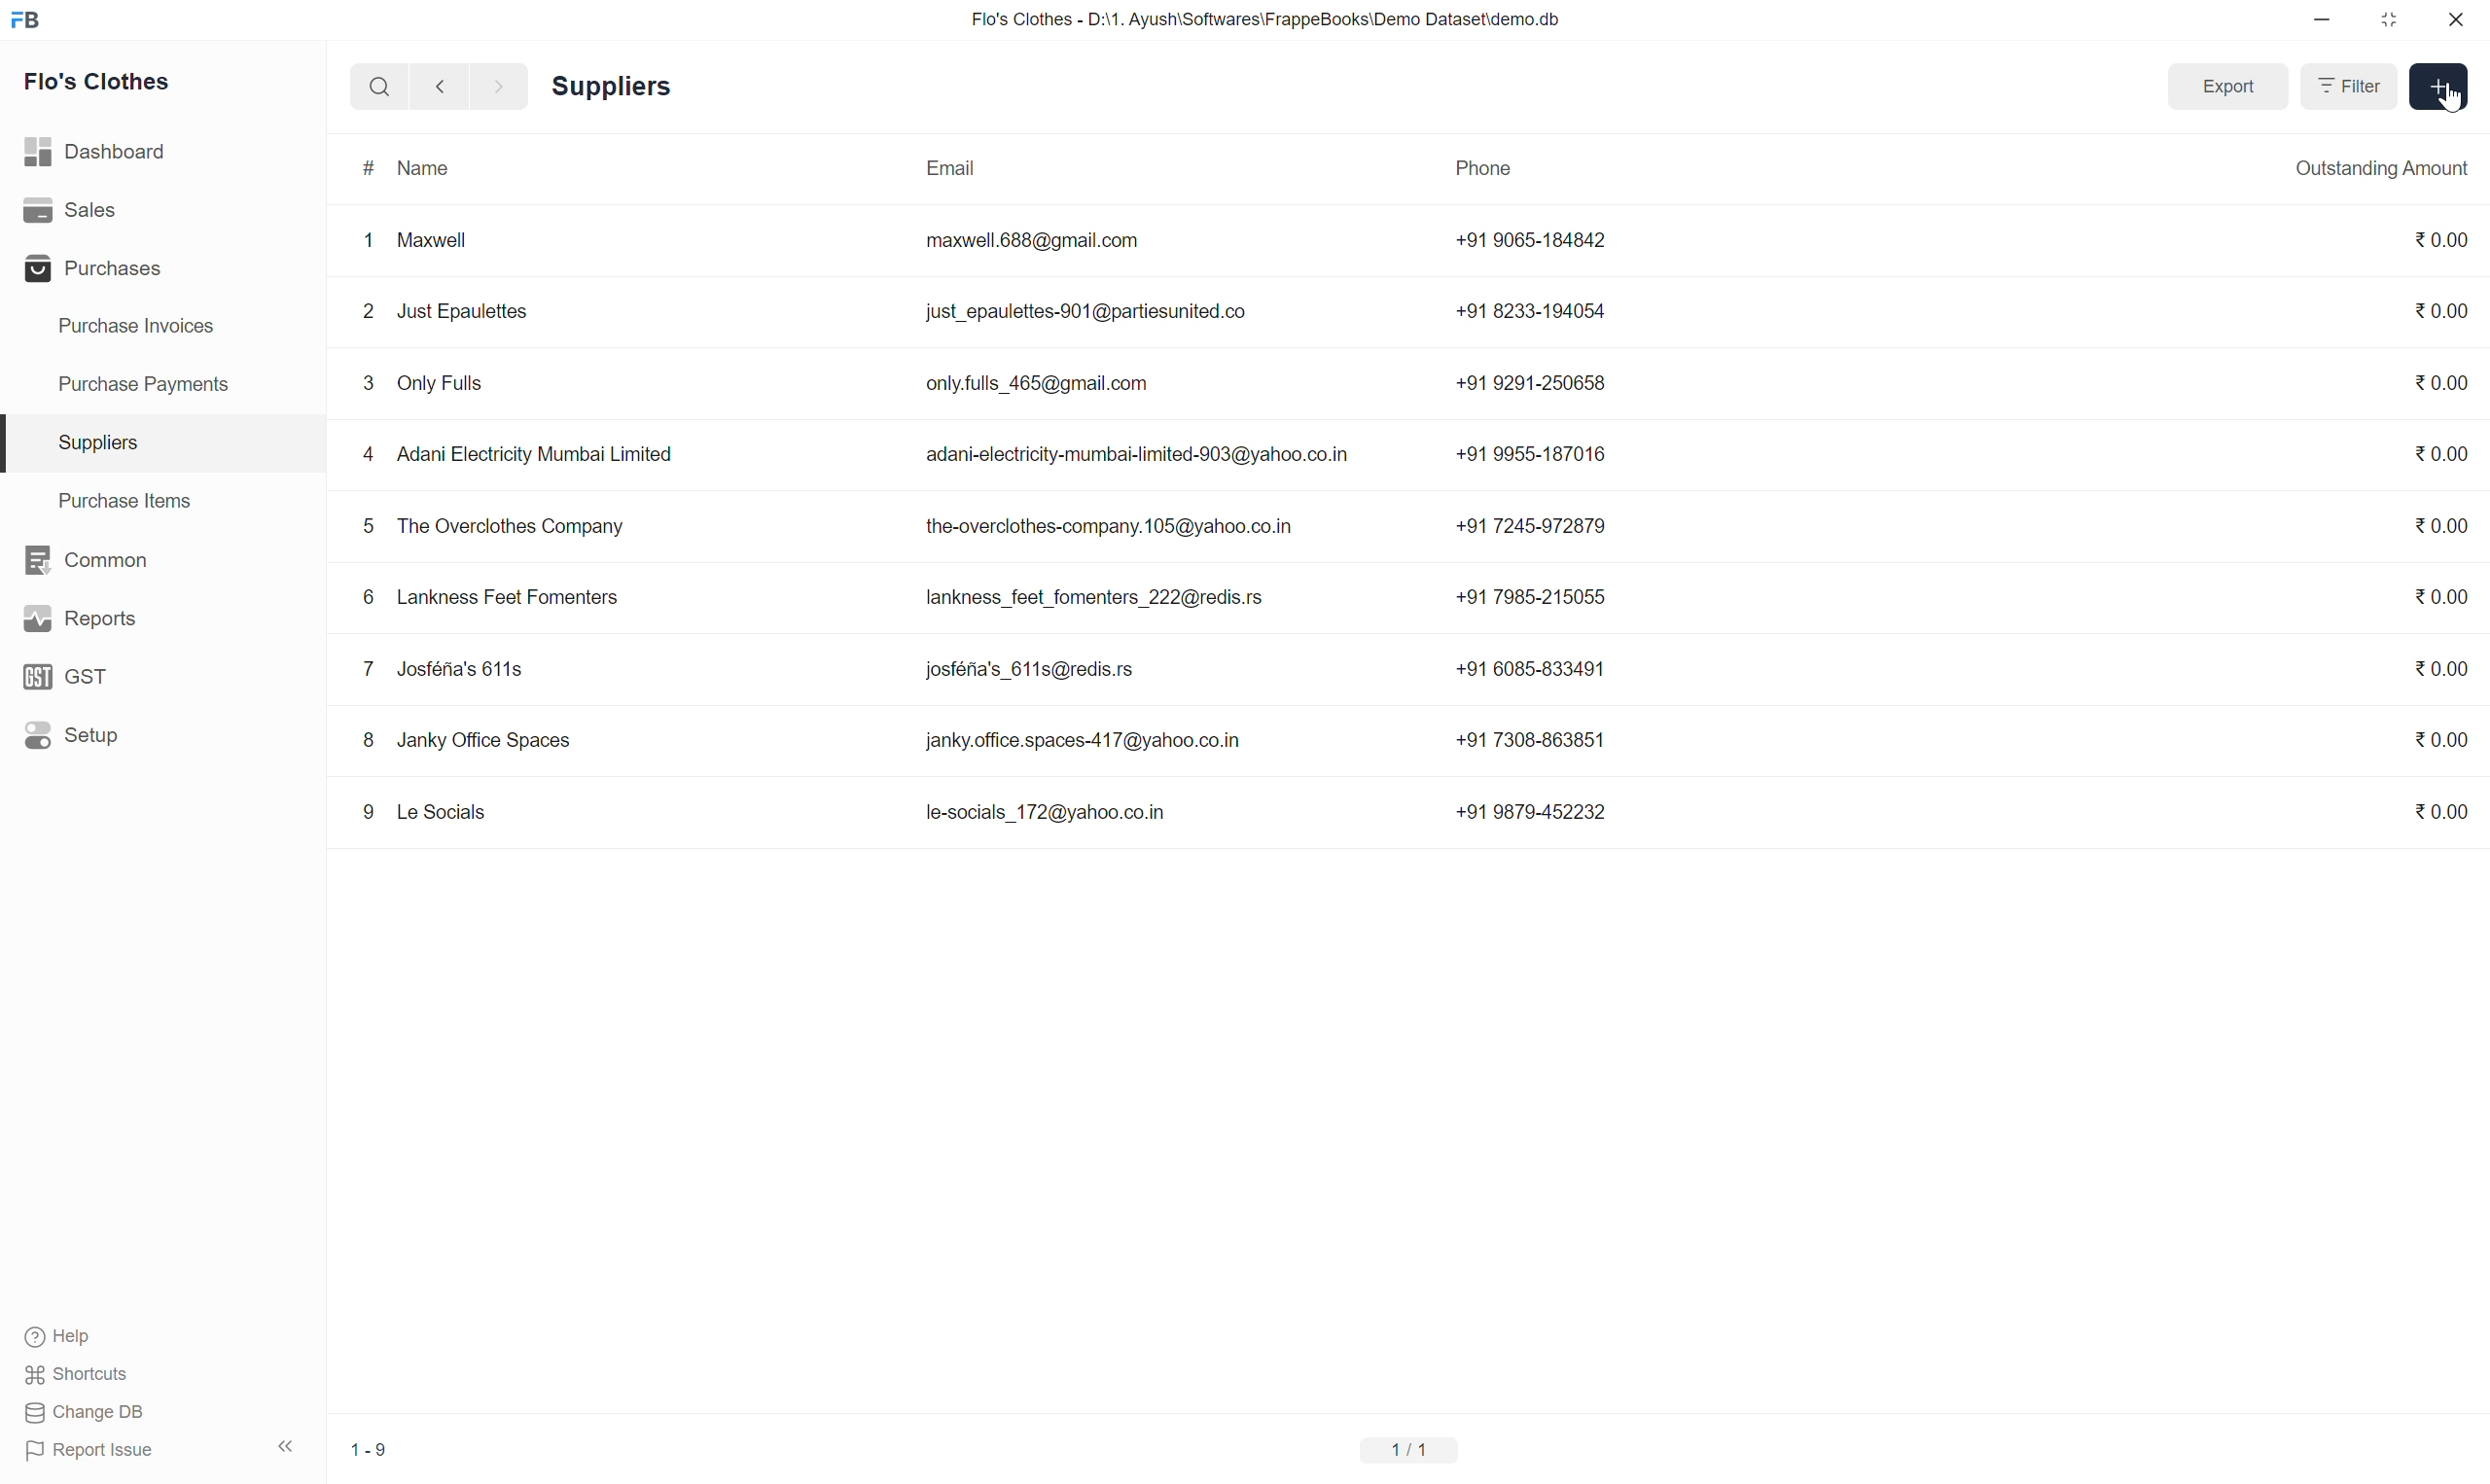 This screenshot has height=1484, width=2490. I want to click on +91 9879-452232, so click(1531, 811).